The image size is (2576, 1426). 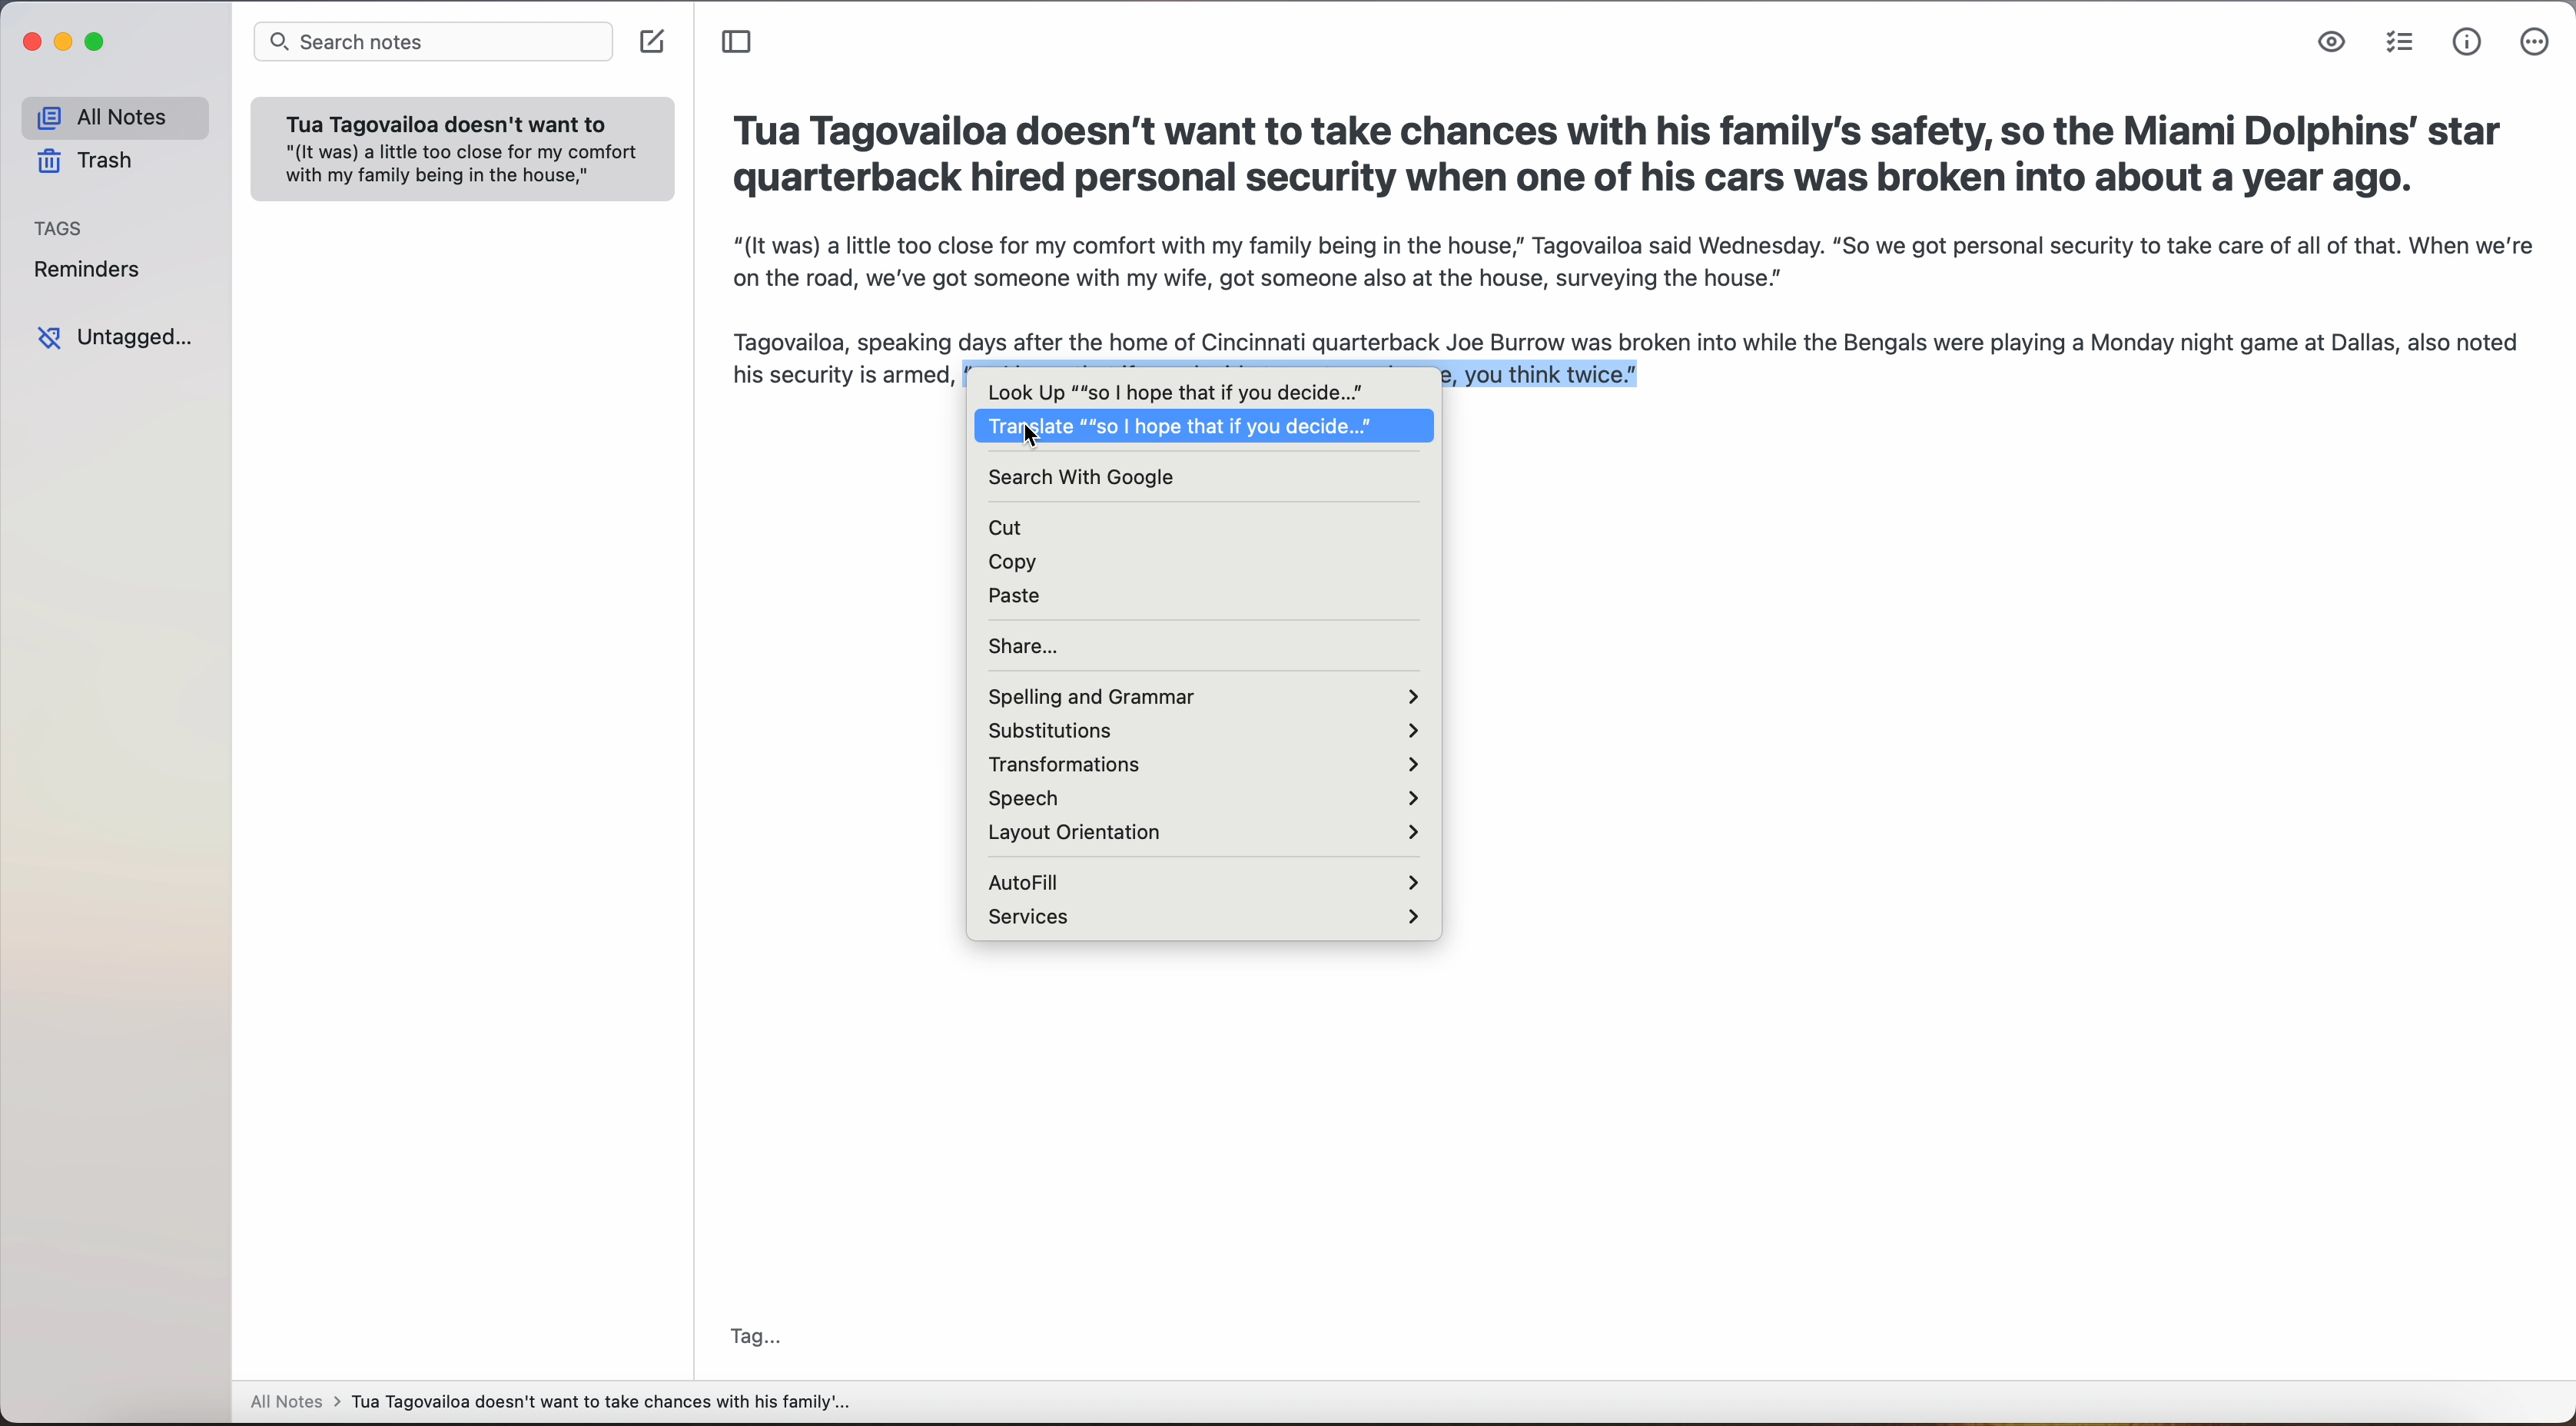 What do you see at coordinates (1079, 477) in the screenshot?
I see `search with google` at bounding box center [1079, 477].